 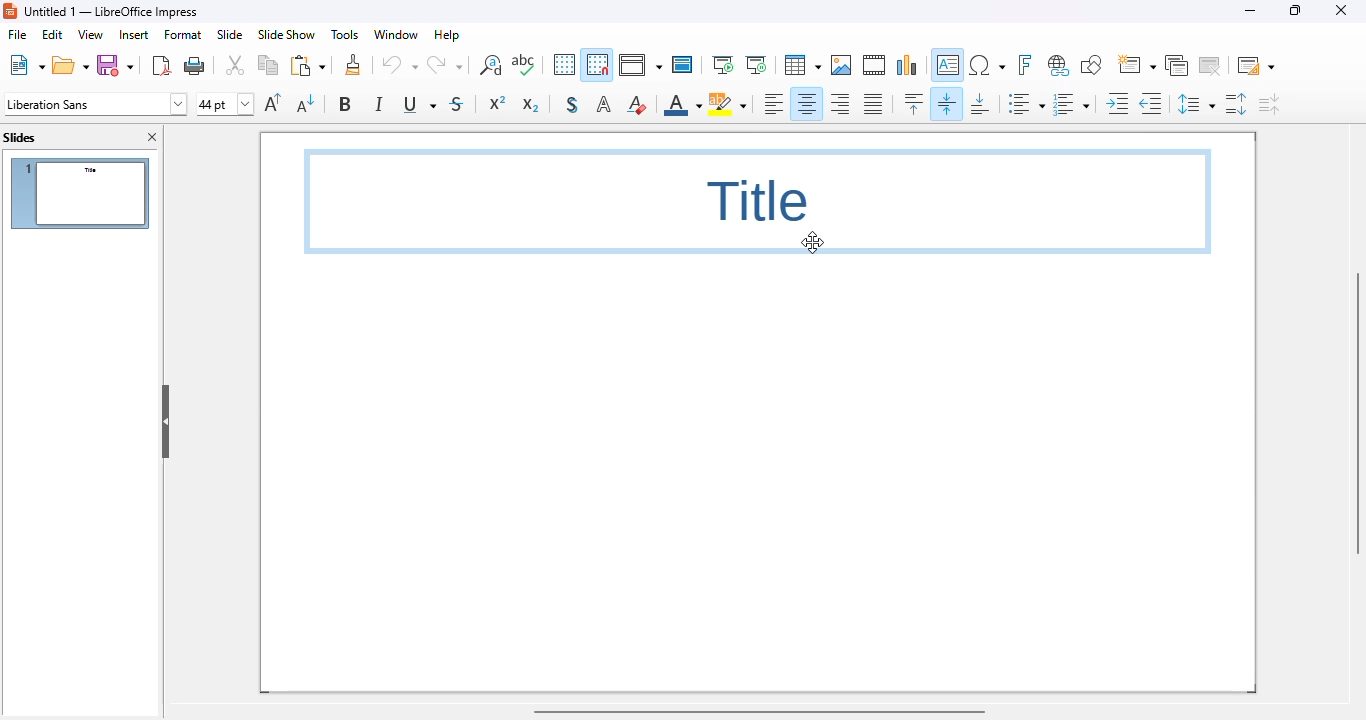 I want to click on clear direct formatting, so click(x=637, y=103).